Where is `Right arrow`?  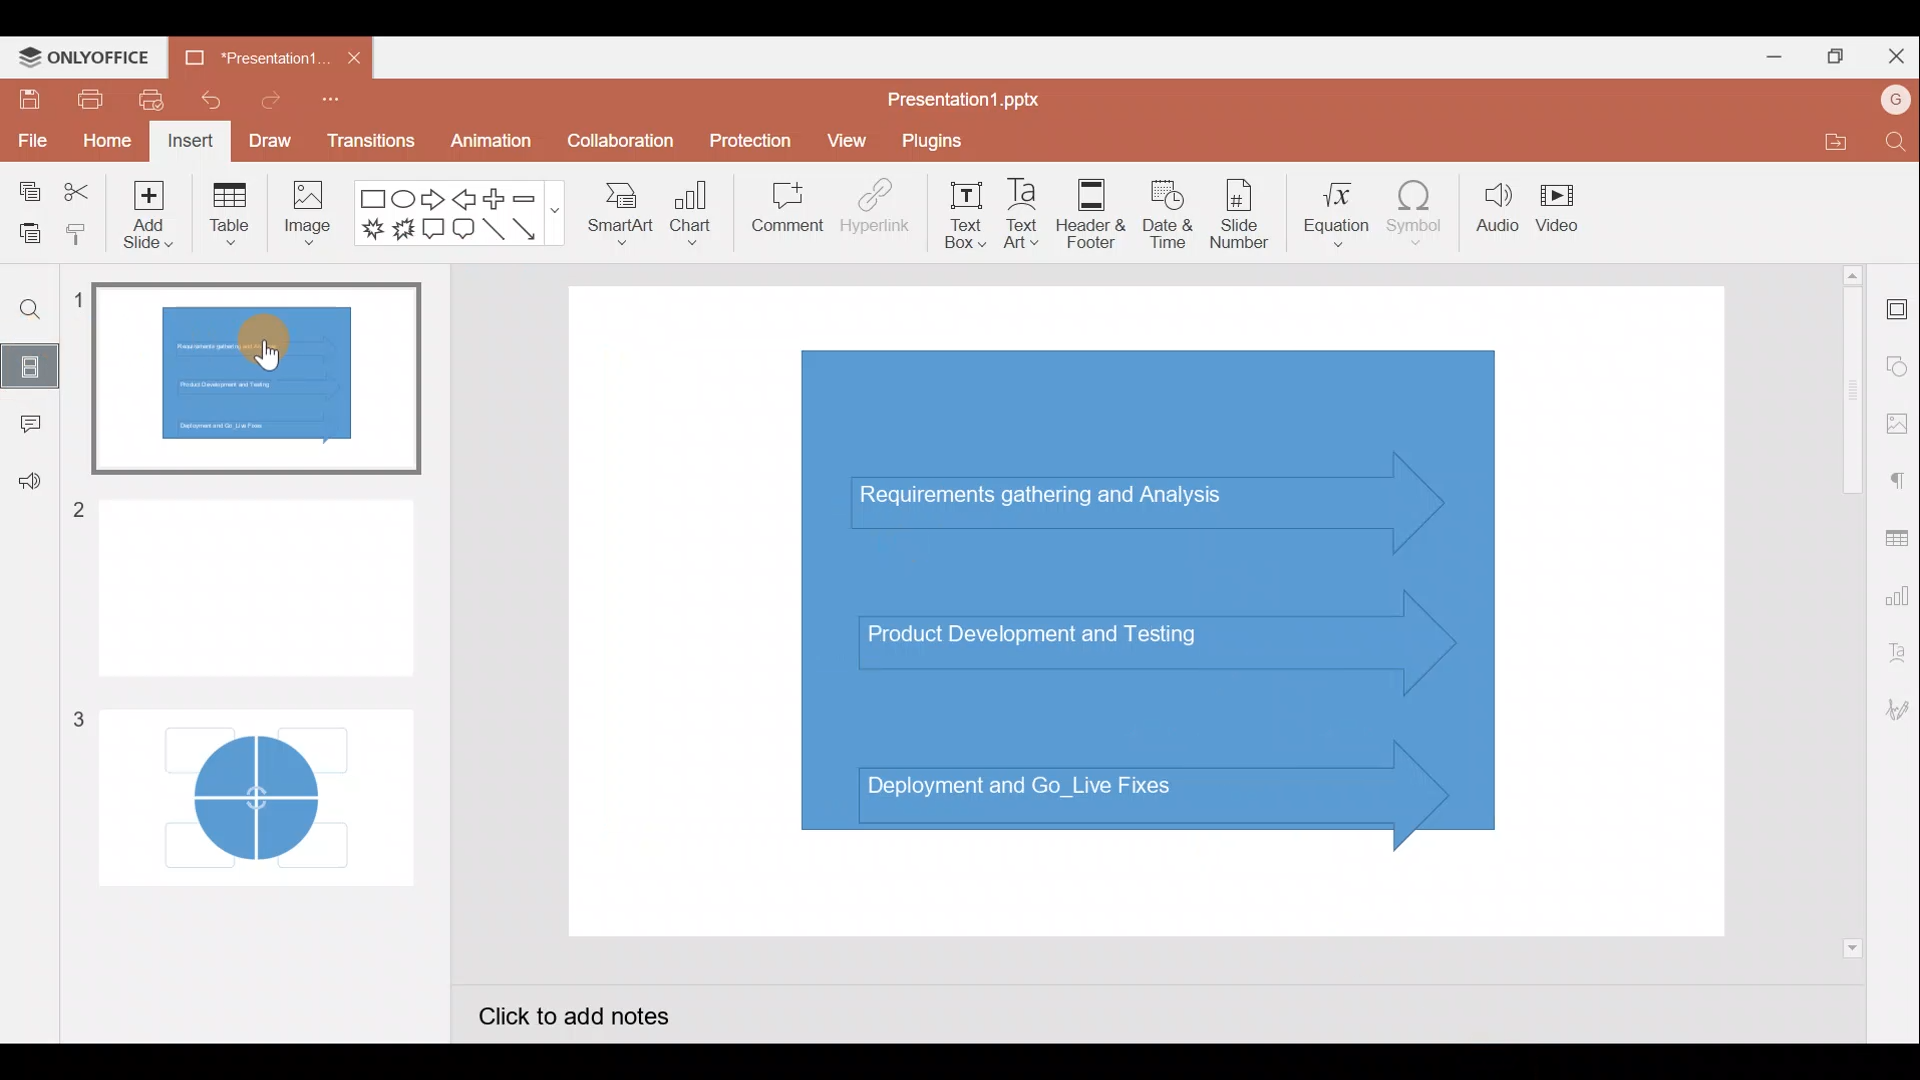 Right arrow is located at coordinates (434, 201).